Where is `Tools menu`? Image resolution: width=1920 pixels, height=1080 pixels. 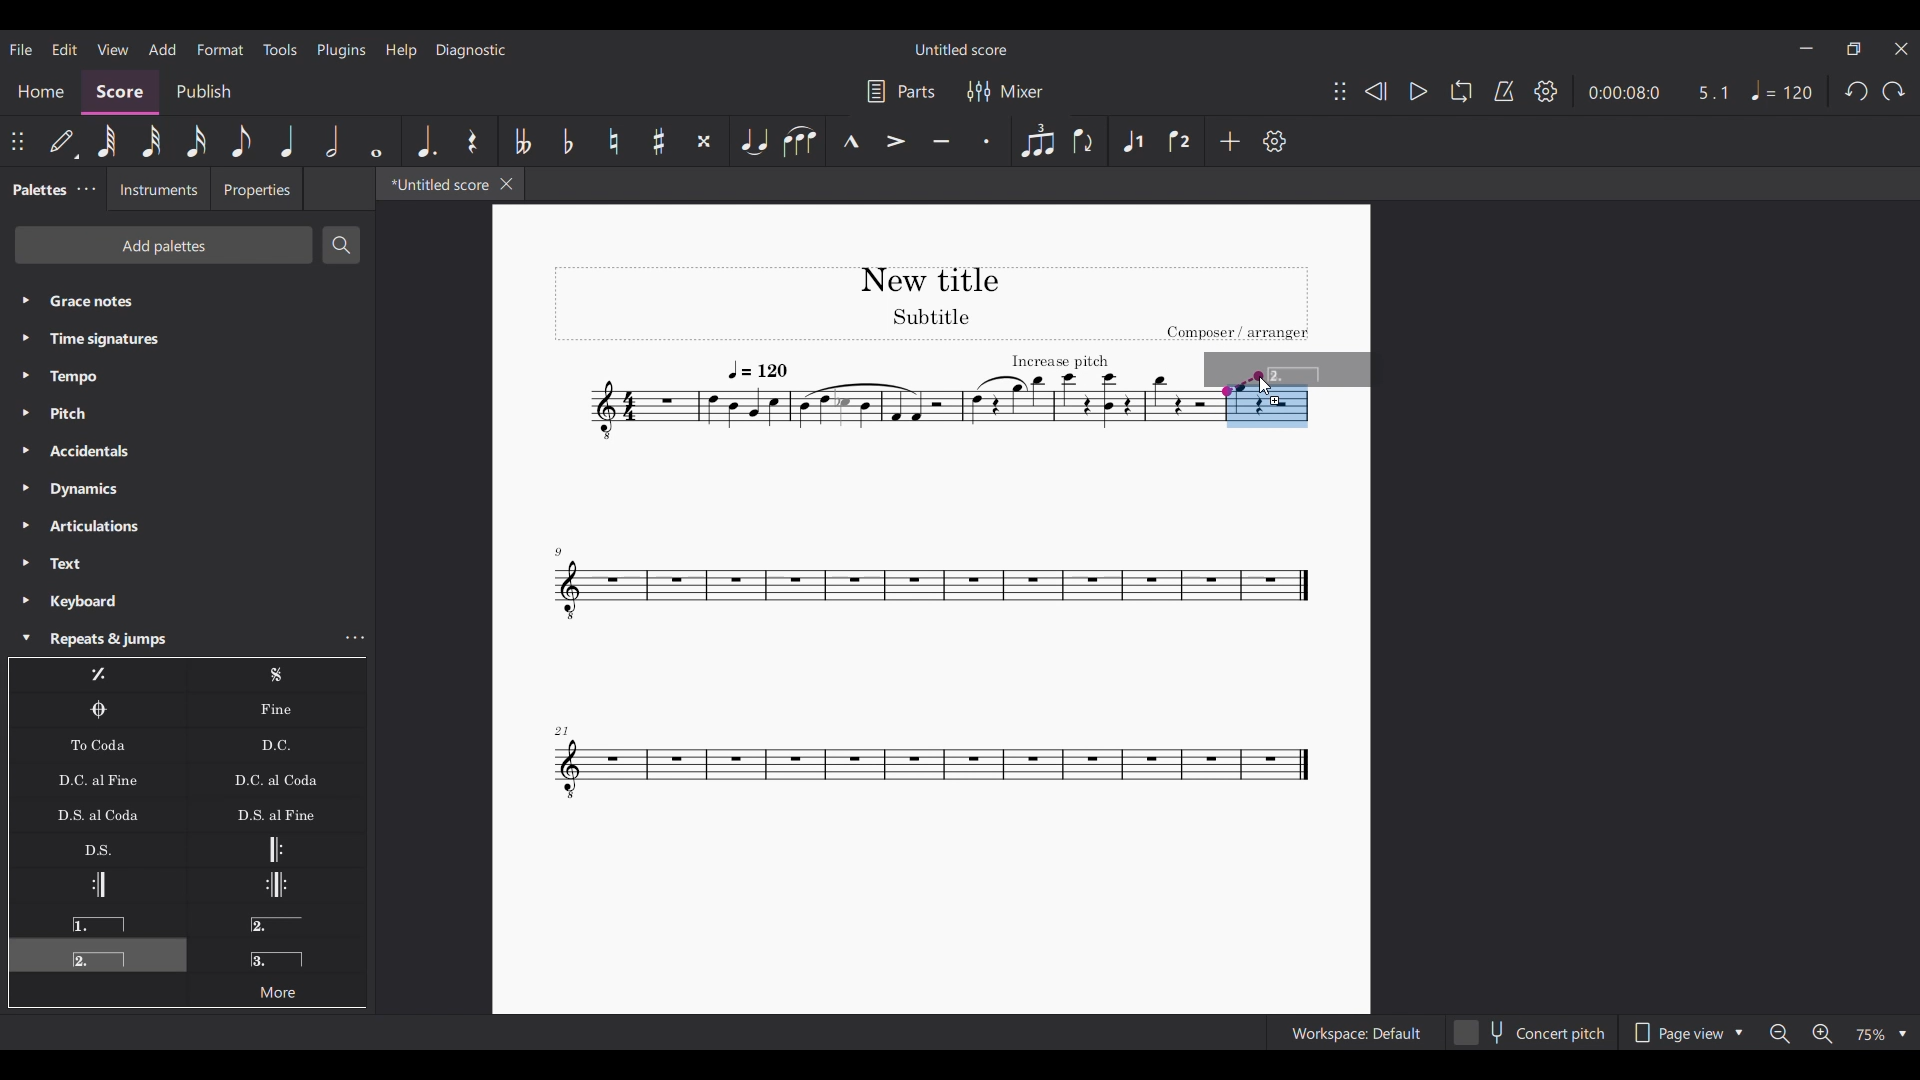 Tools menu is located at coordinates (280, 50).